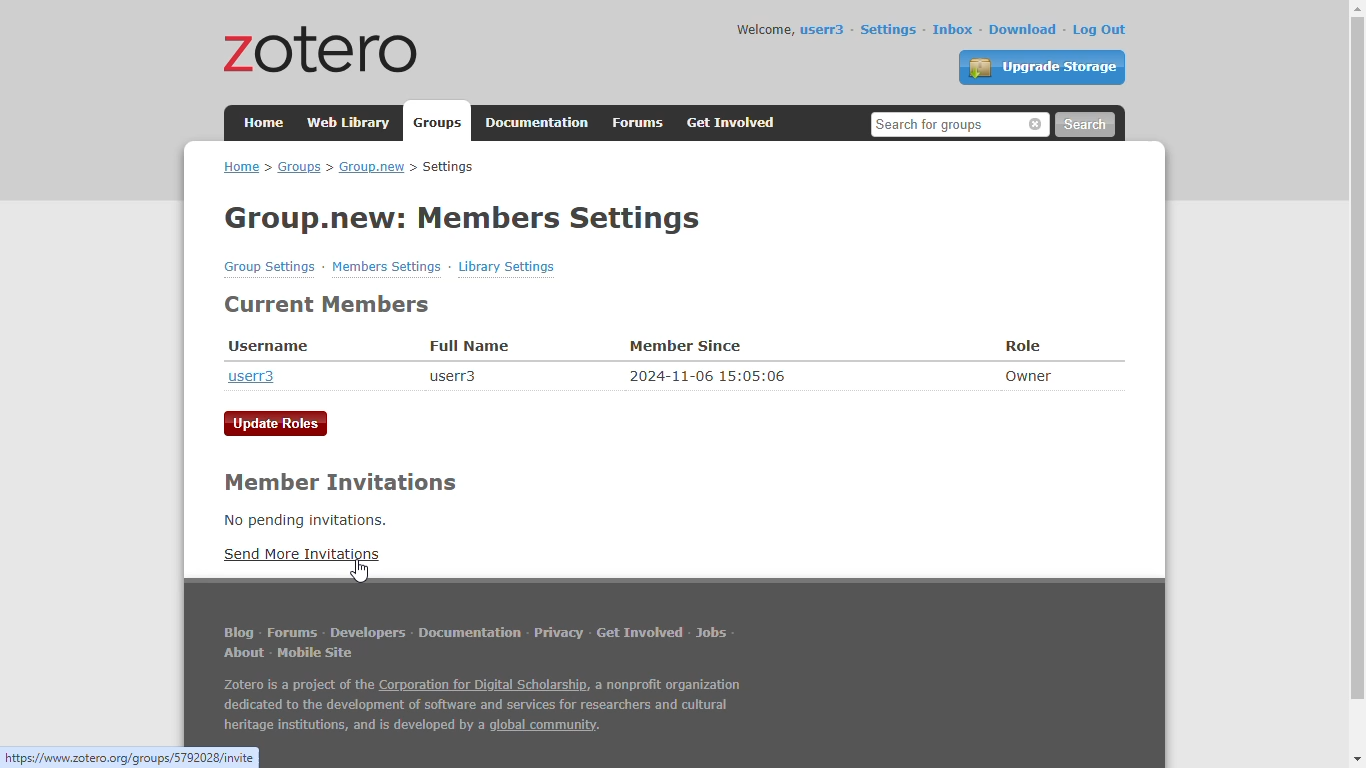 The height and width of the screenshot is (768, 1366). I want to click on download, so click(1024, 29).